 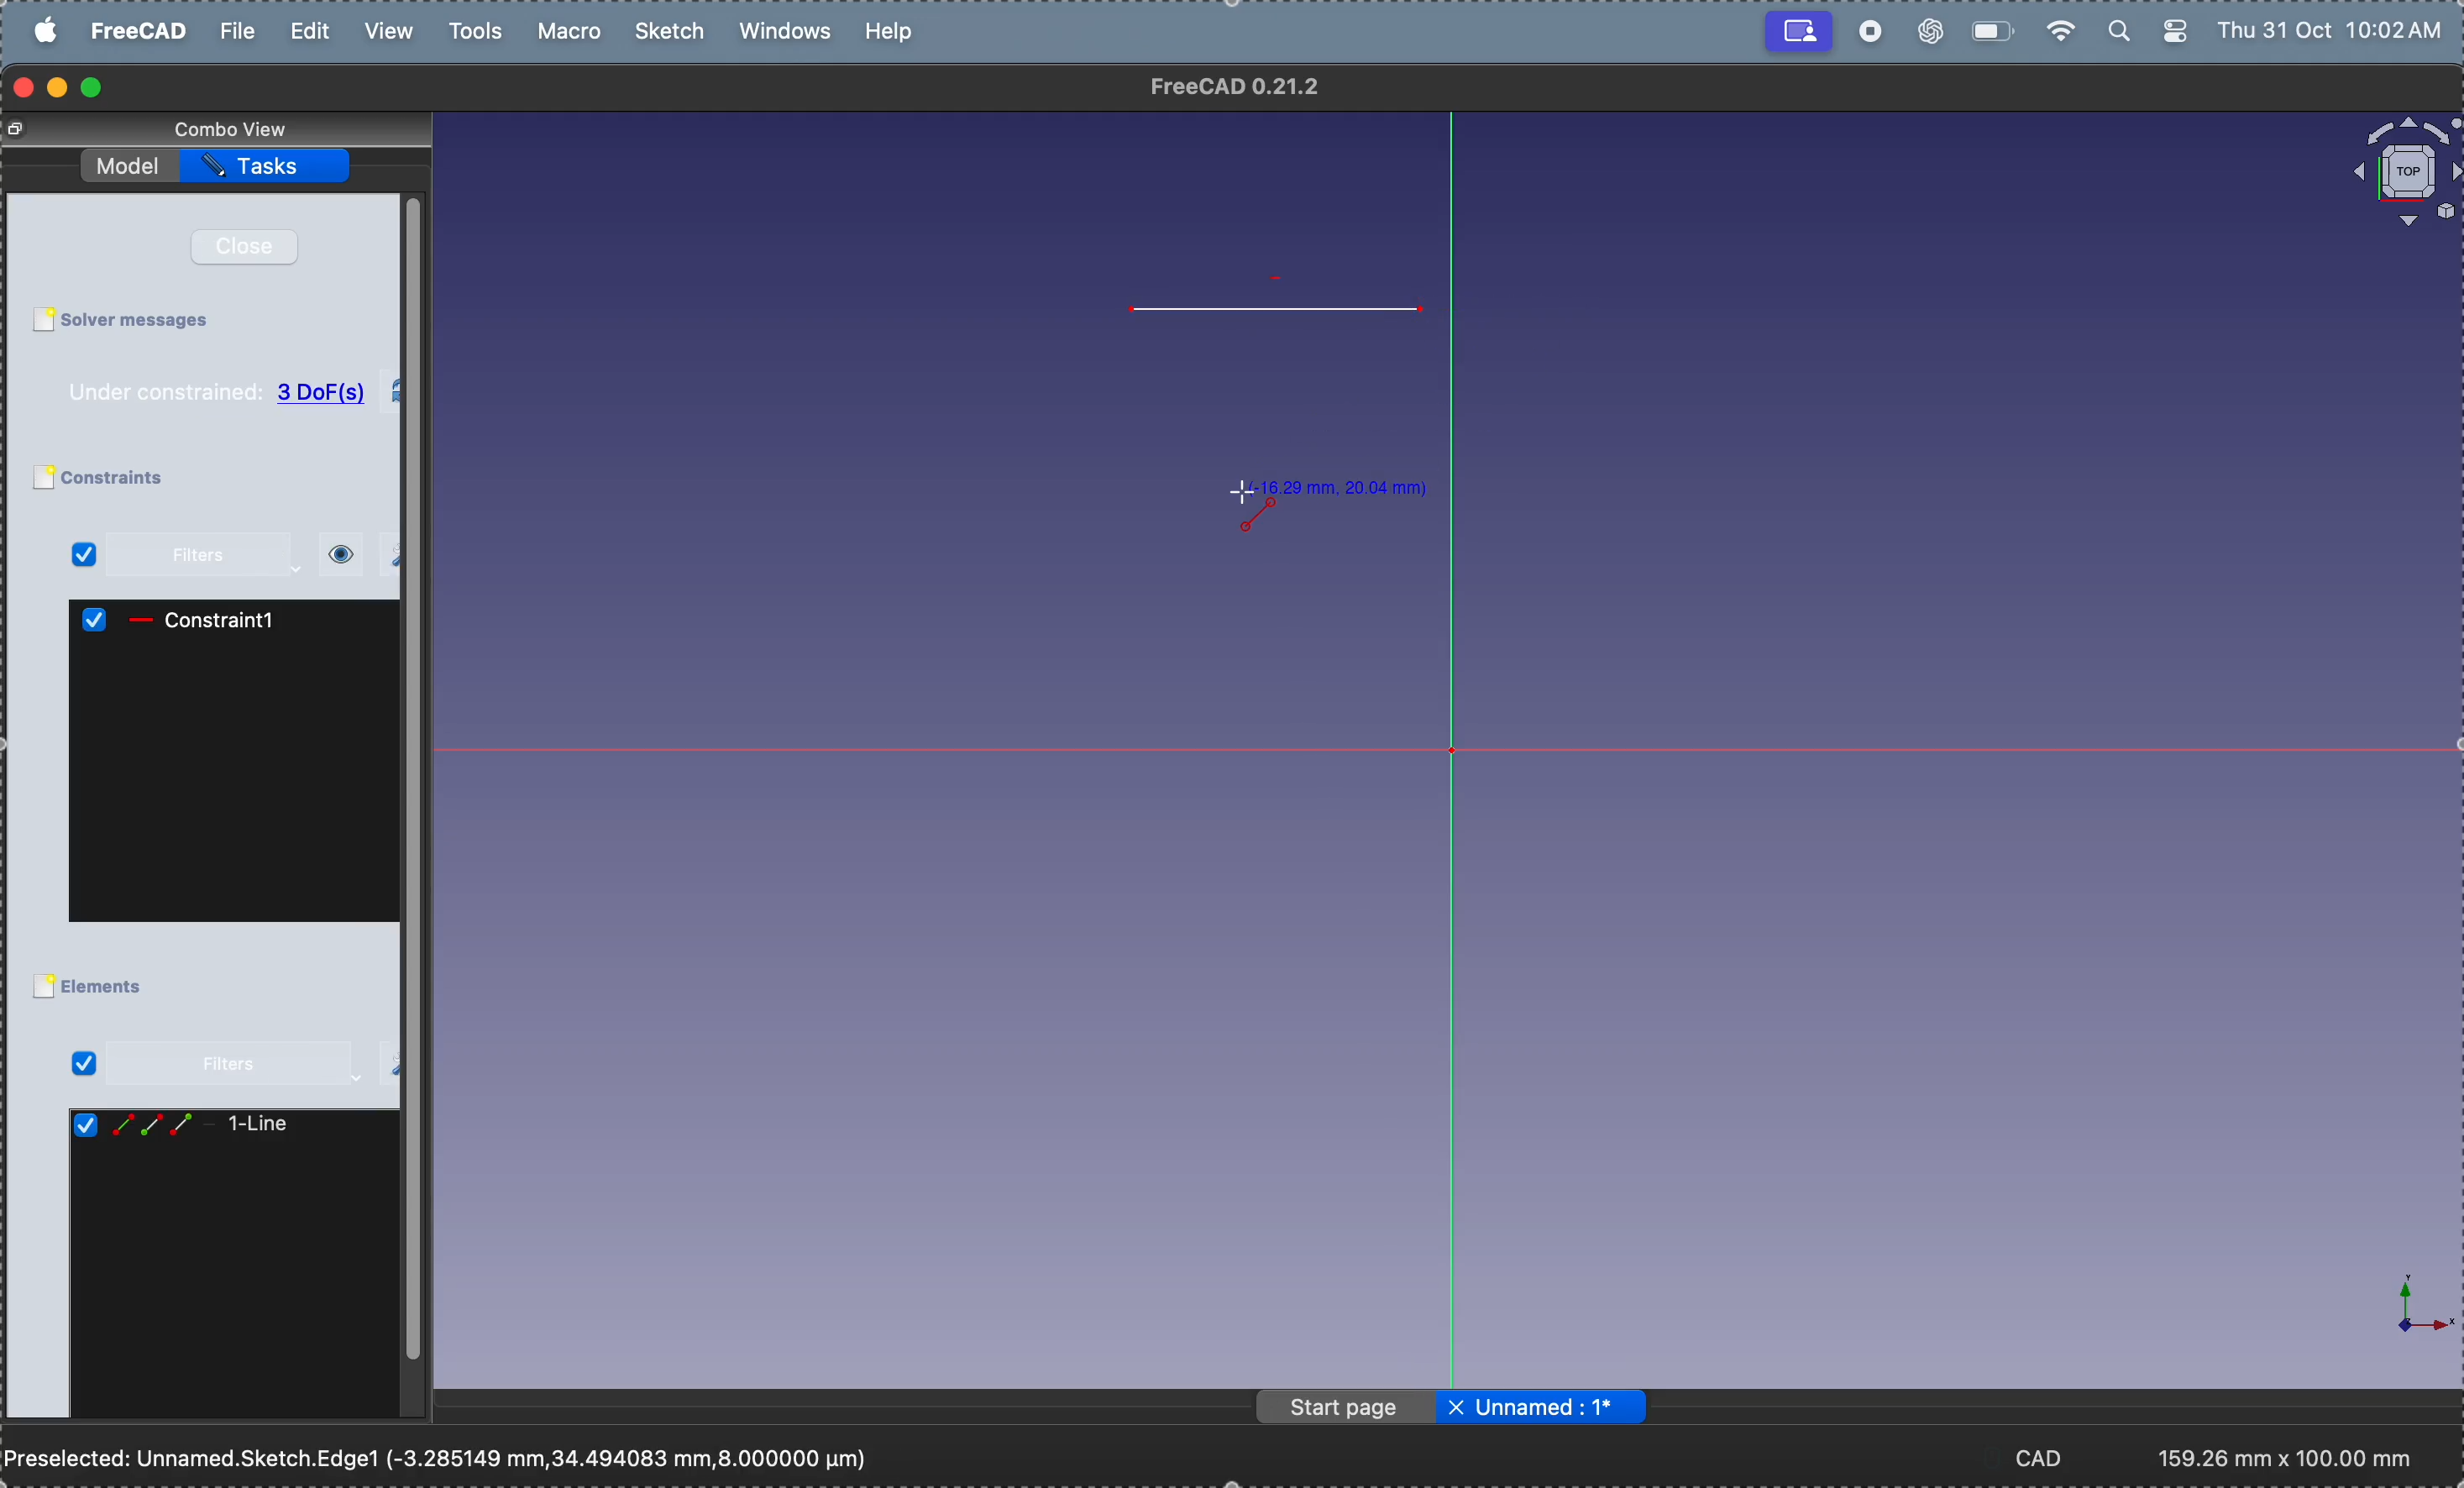 I want to click on combo view, so click(x=238, y=128).